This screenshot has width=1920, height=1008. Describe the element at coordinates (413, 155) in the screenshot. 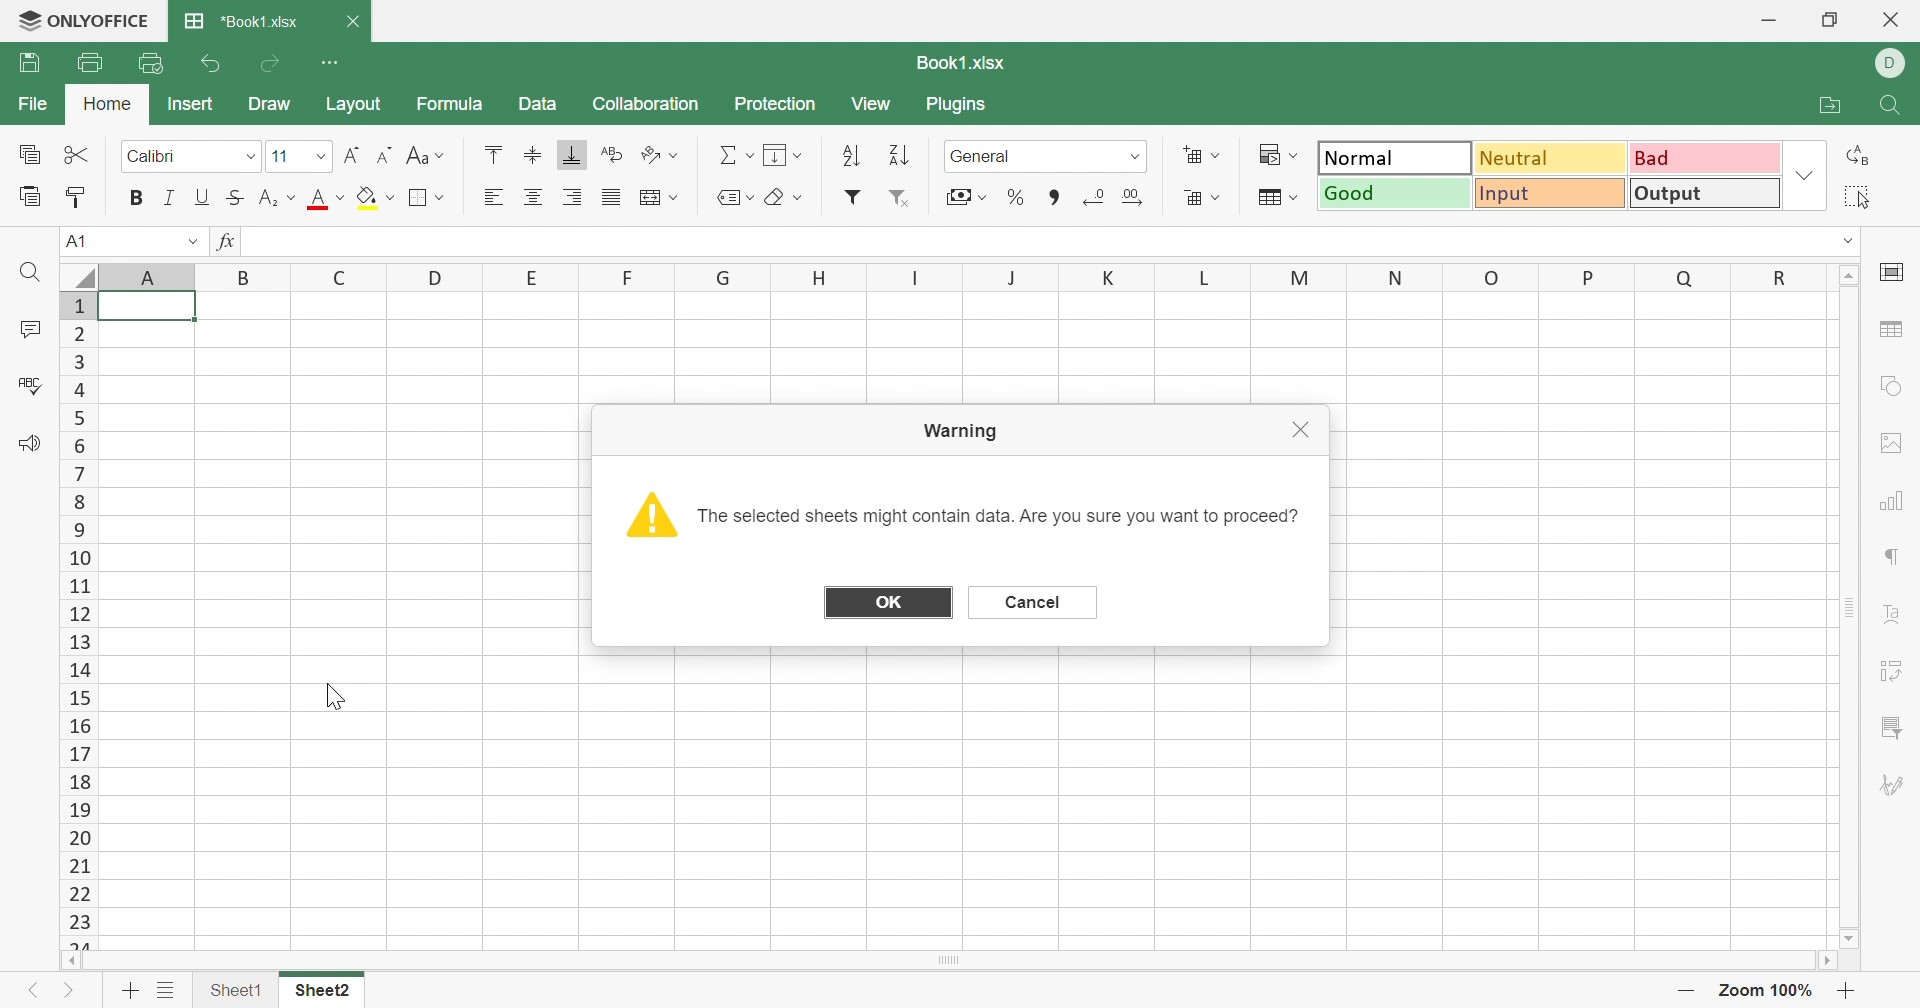

I see `Change case` at that location.